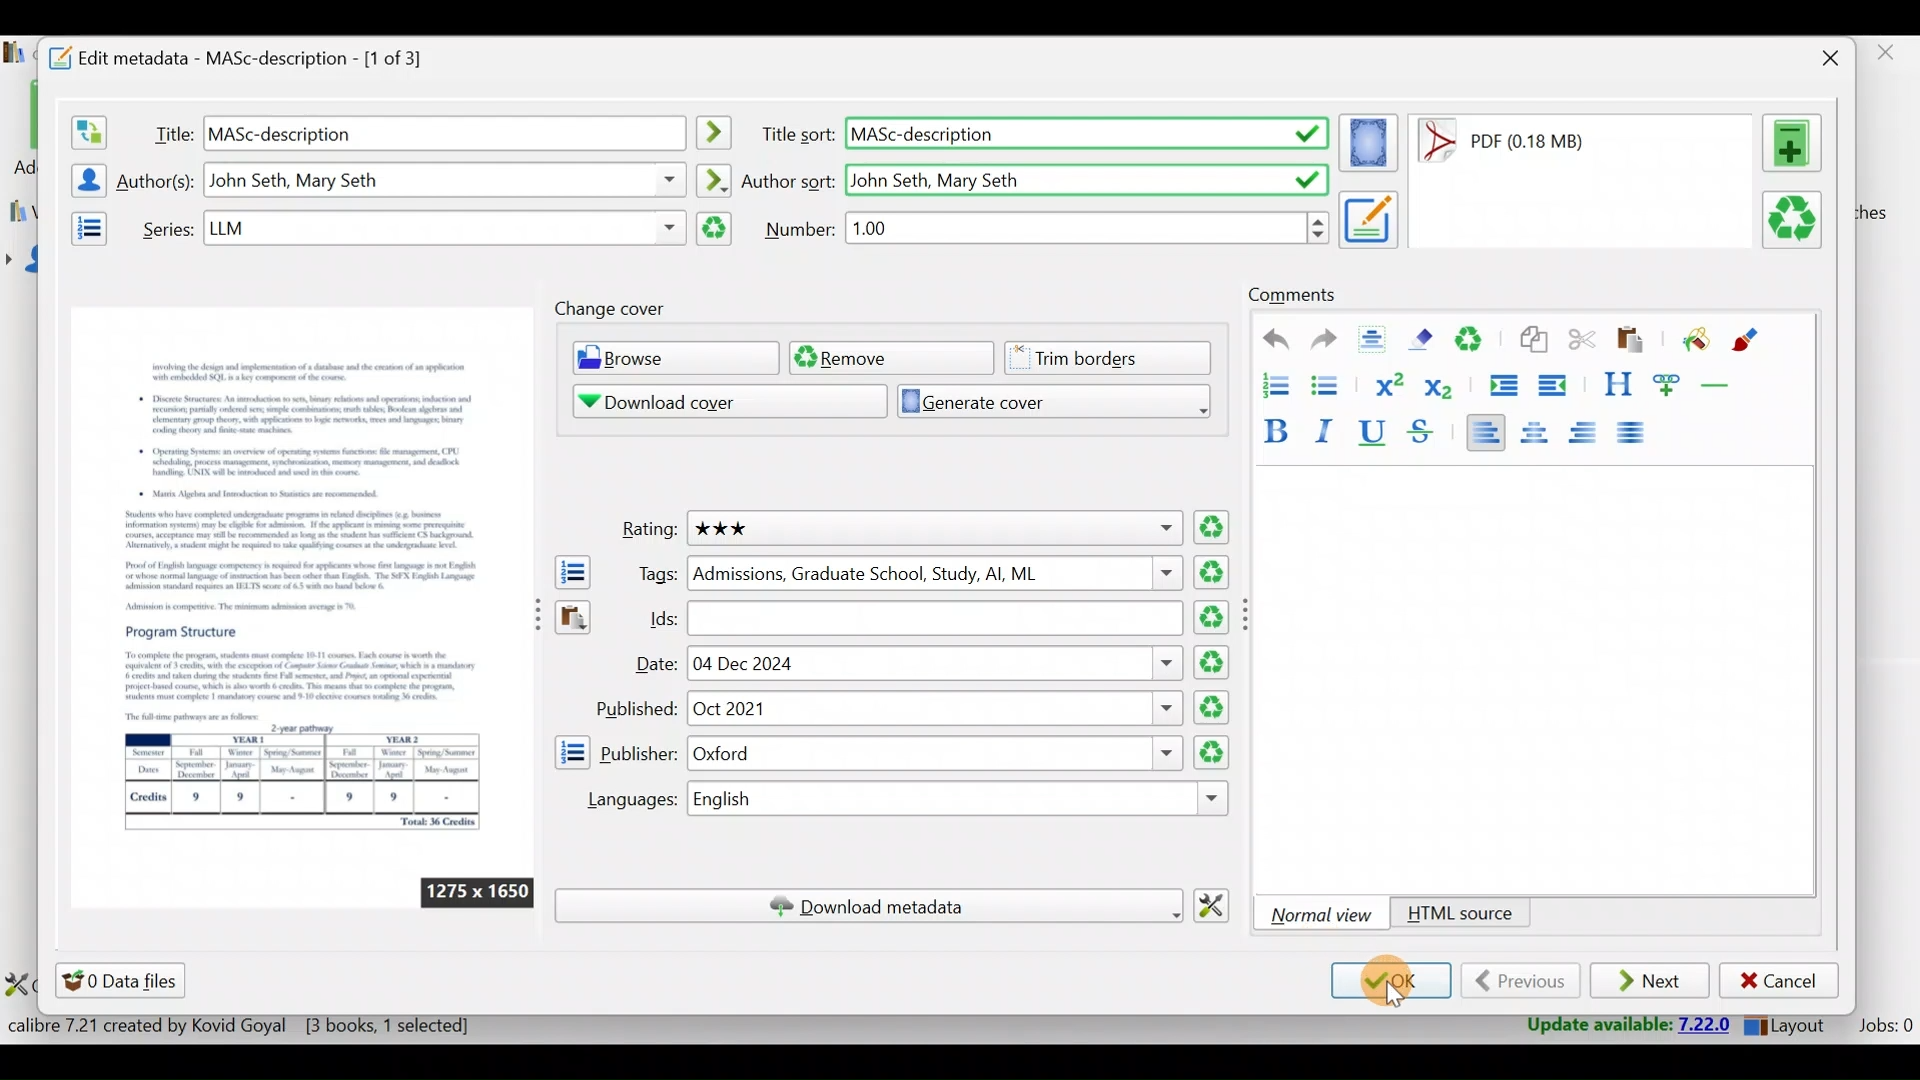 The image size is (1920, 1080). What do you see at coordinates (301, 578) in the screenshot?
I see `cover preview` at bounding box center [301, 578].